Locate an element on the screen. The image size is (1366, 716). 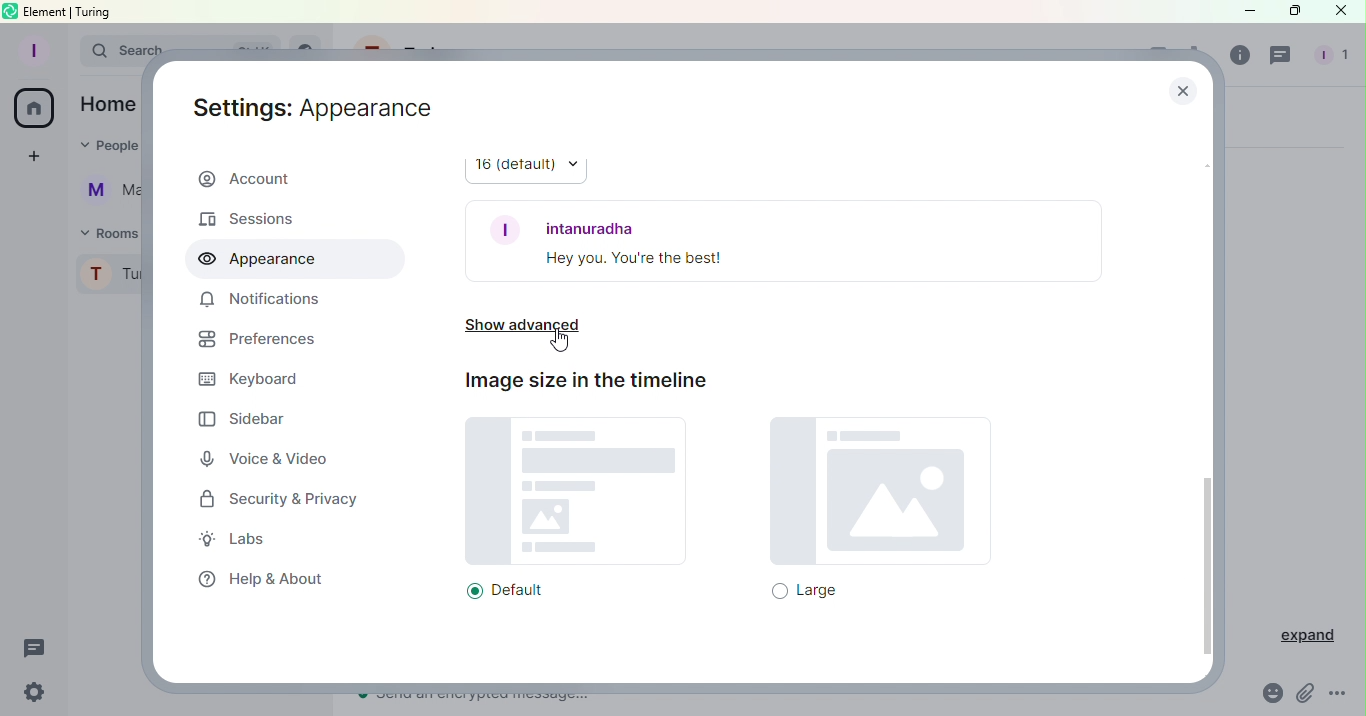
element is located at coordinates (46, 11).